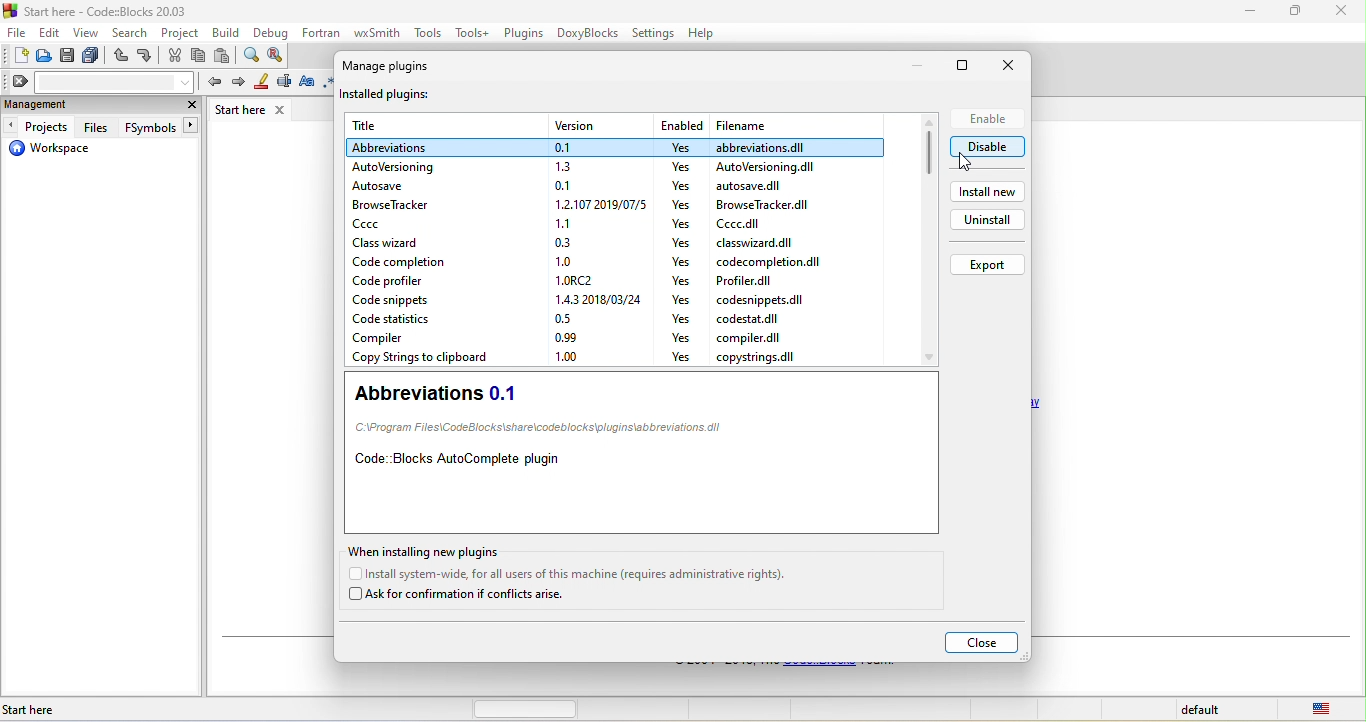  Describe the element at coordinates (425, 340) in the screenshot. I see `compiler` at that location.